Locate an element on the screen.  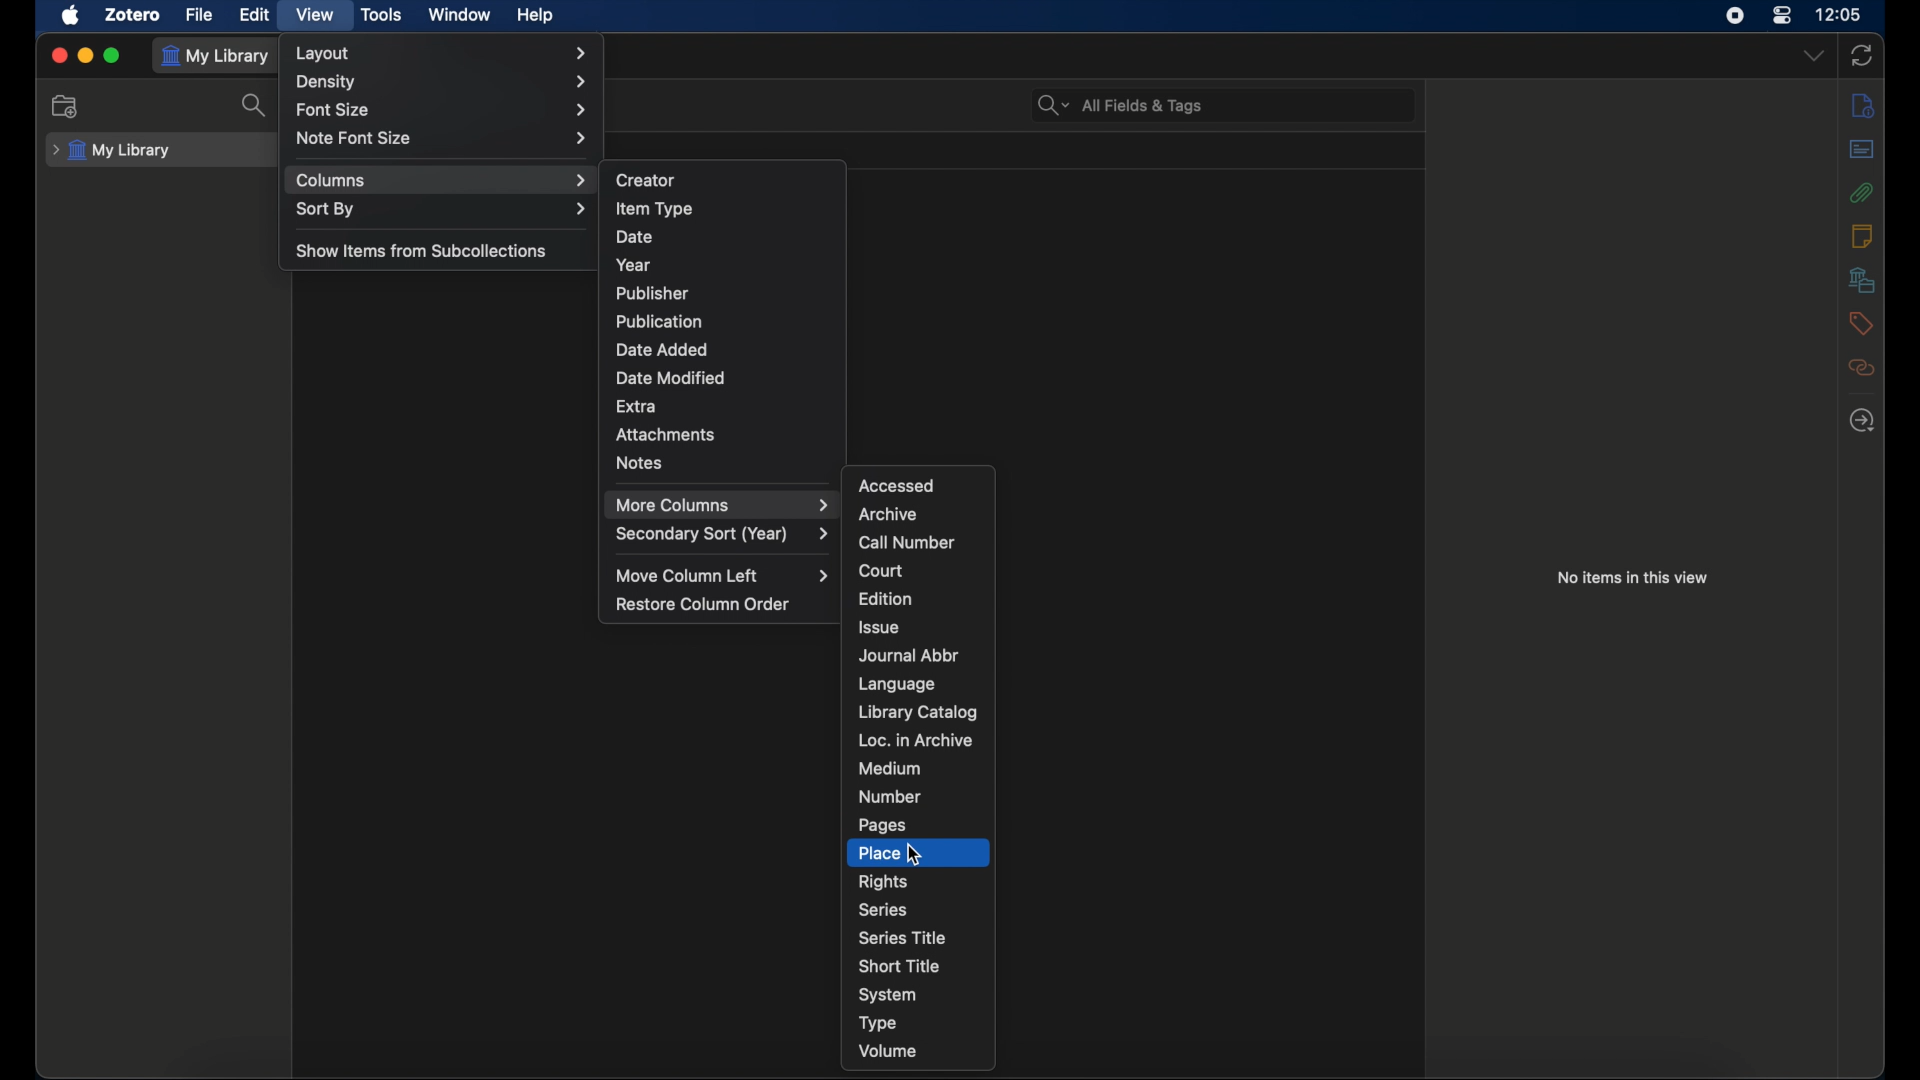
new collection is located at coordinates (64, 106).